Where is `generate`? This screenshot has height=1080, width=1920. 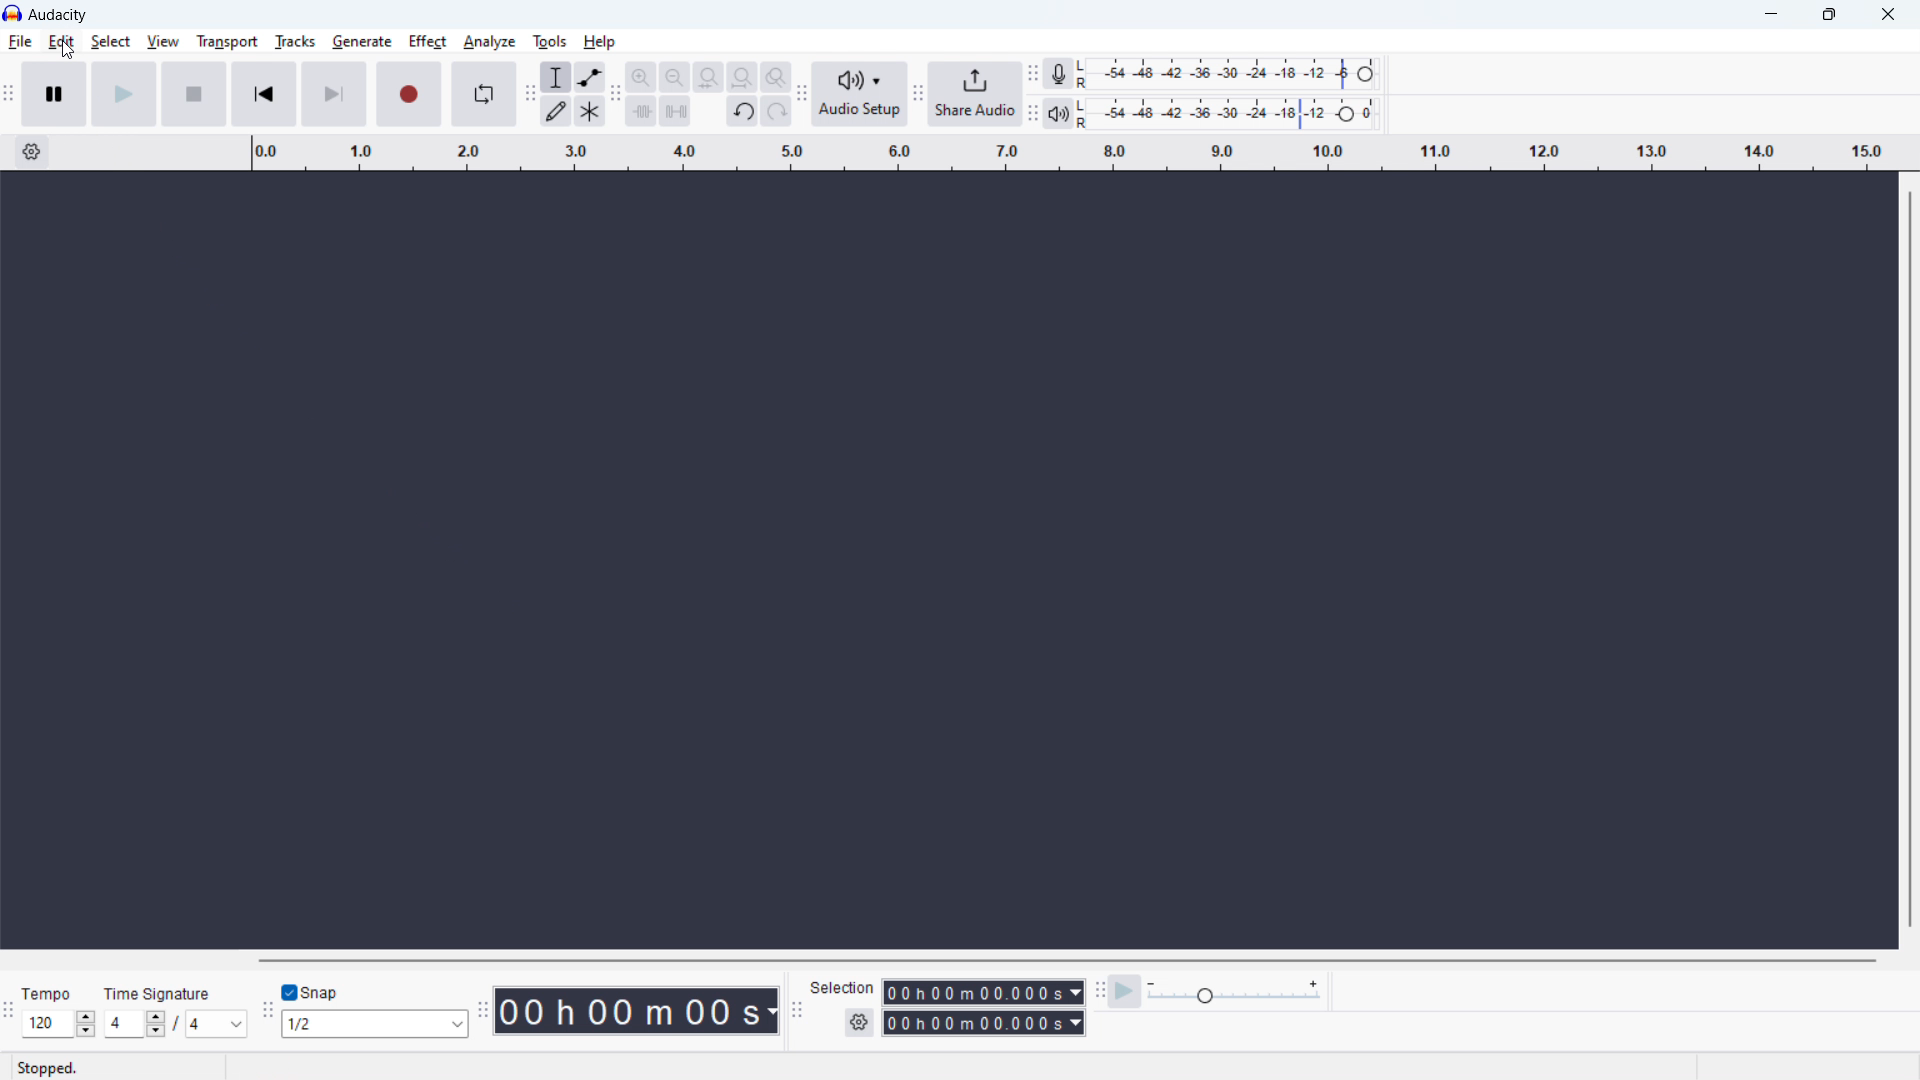 generate is located at coordinates (362, 43).